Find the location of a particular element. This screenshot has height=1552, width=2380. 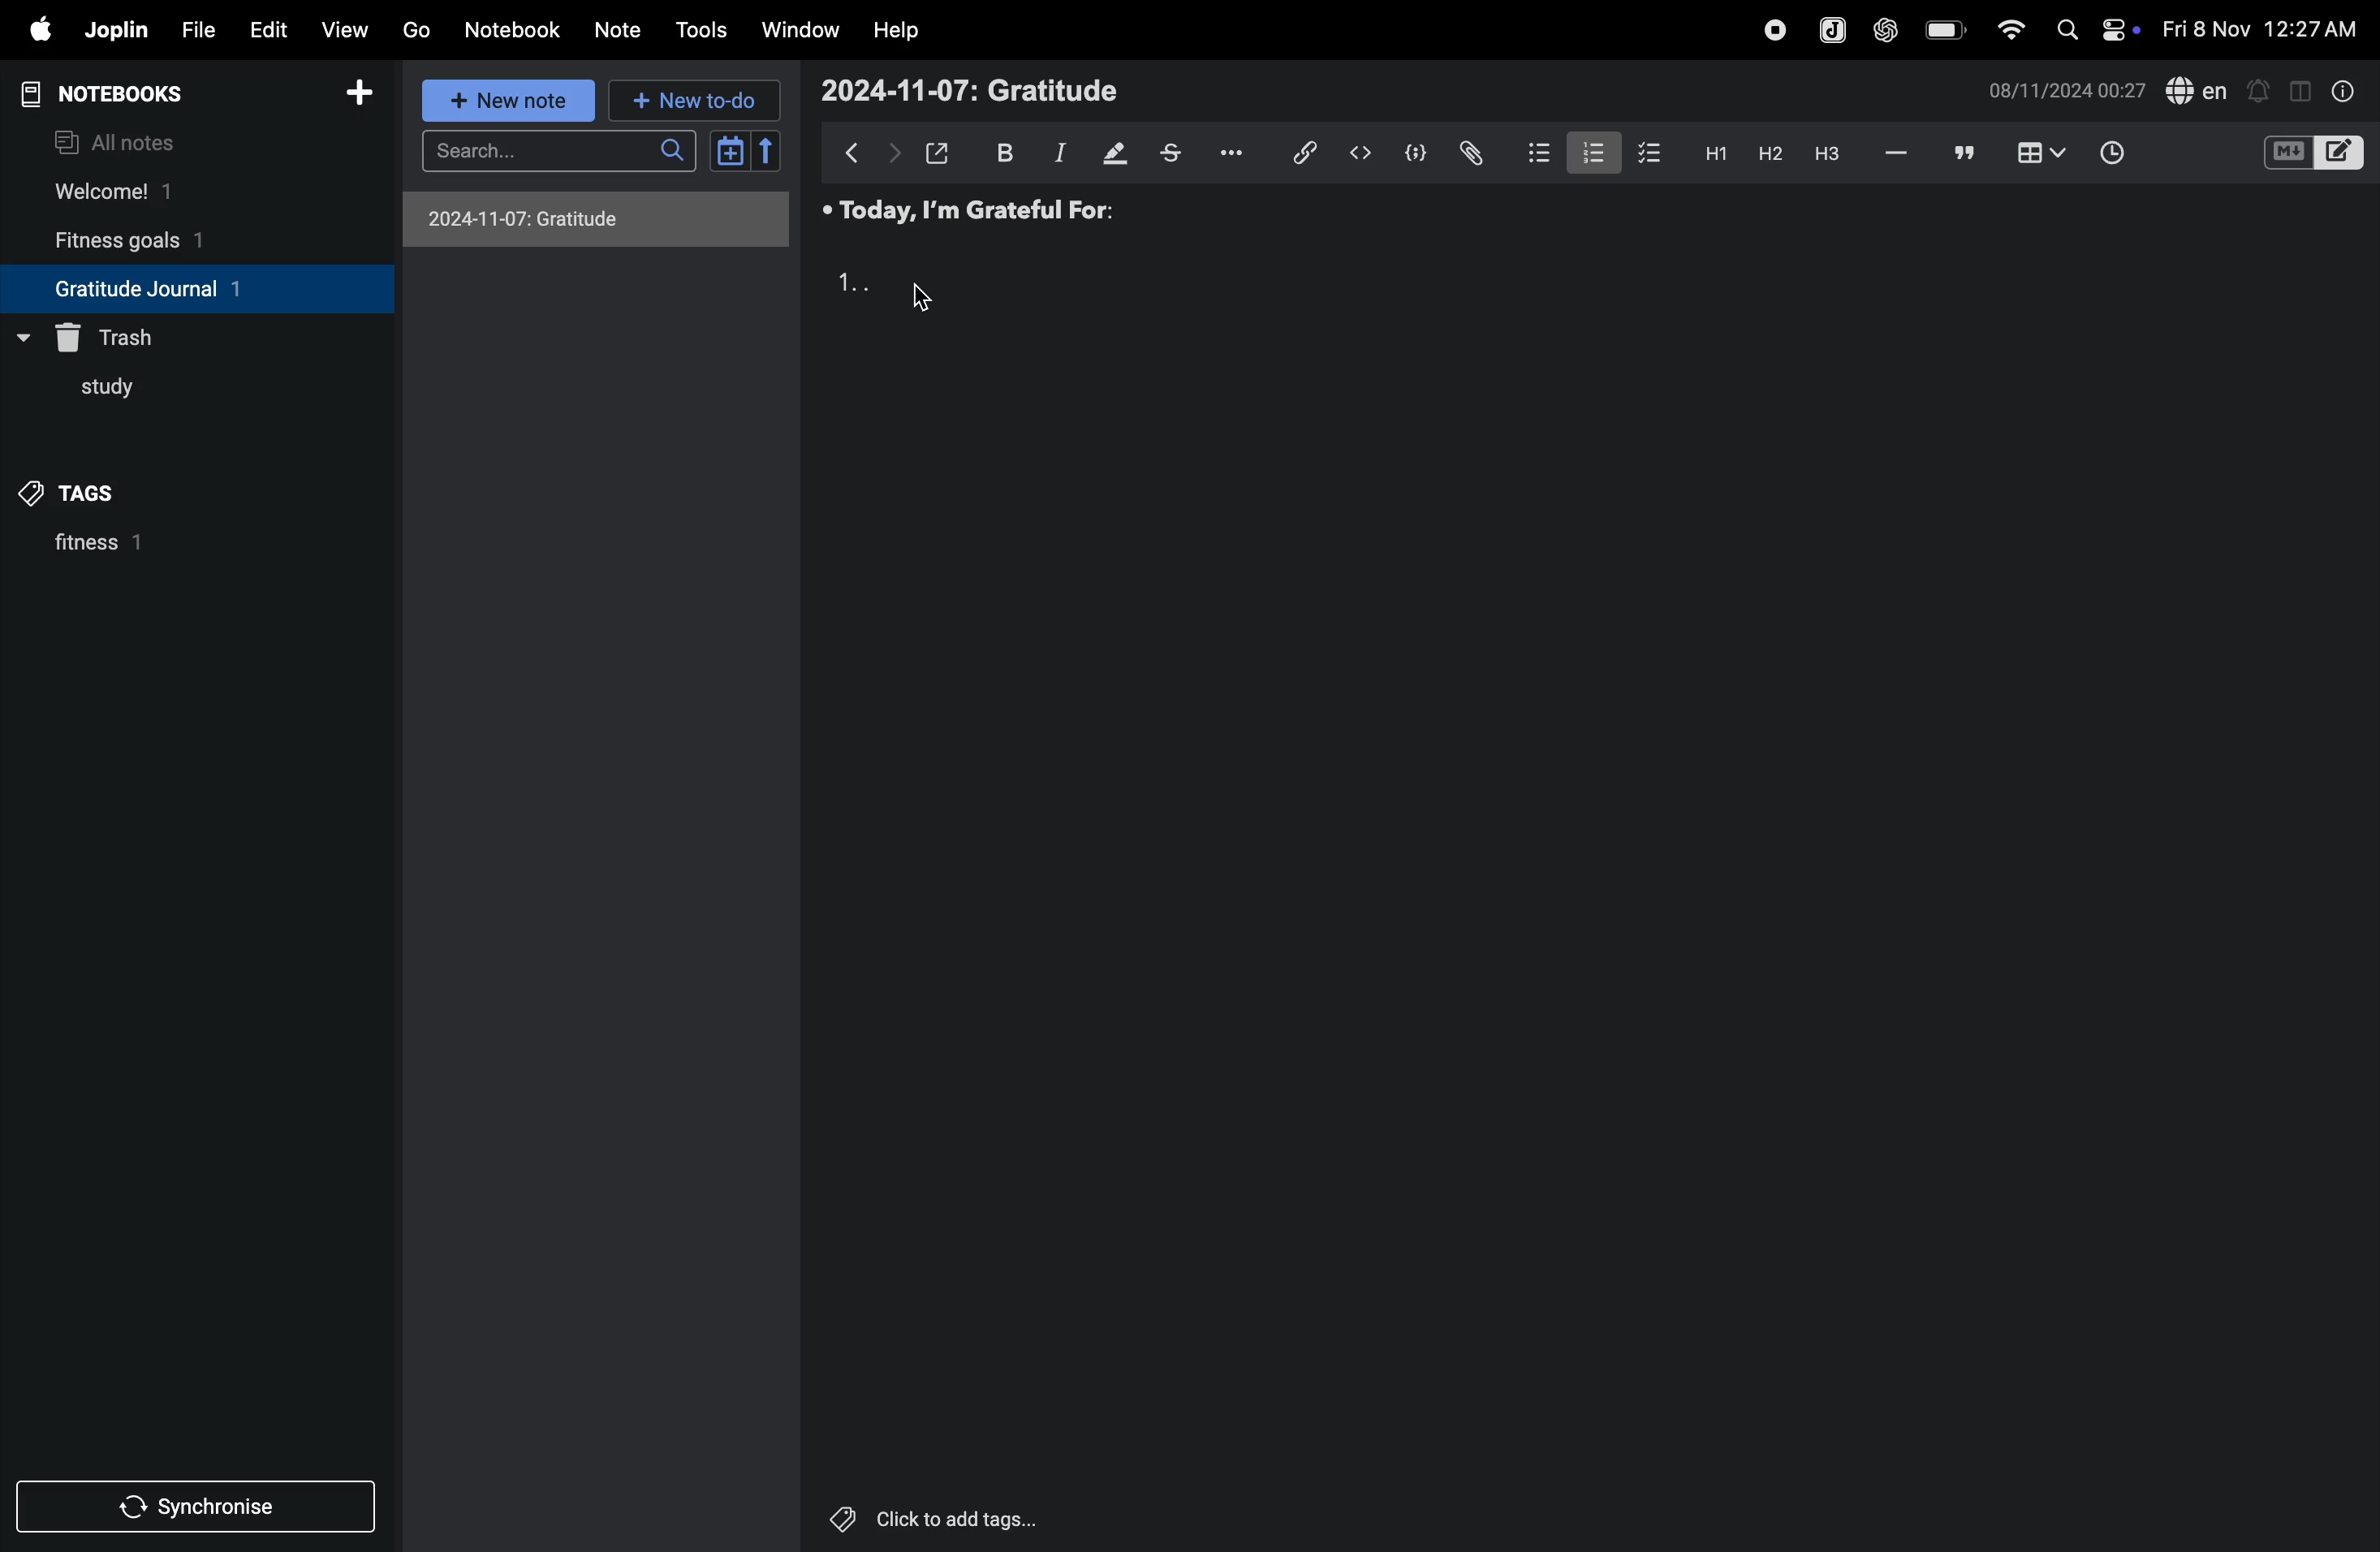

bold is located at coordinates (1002, 151).